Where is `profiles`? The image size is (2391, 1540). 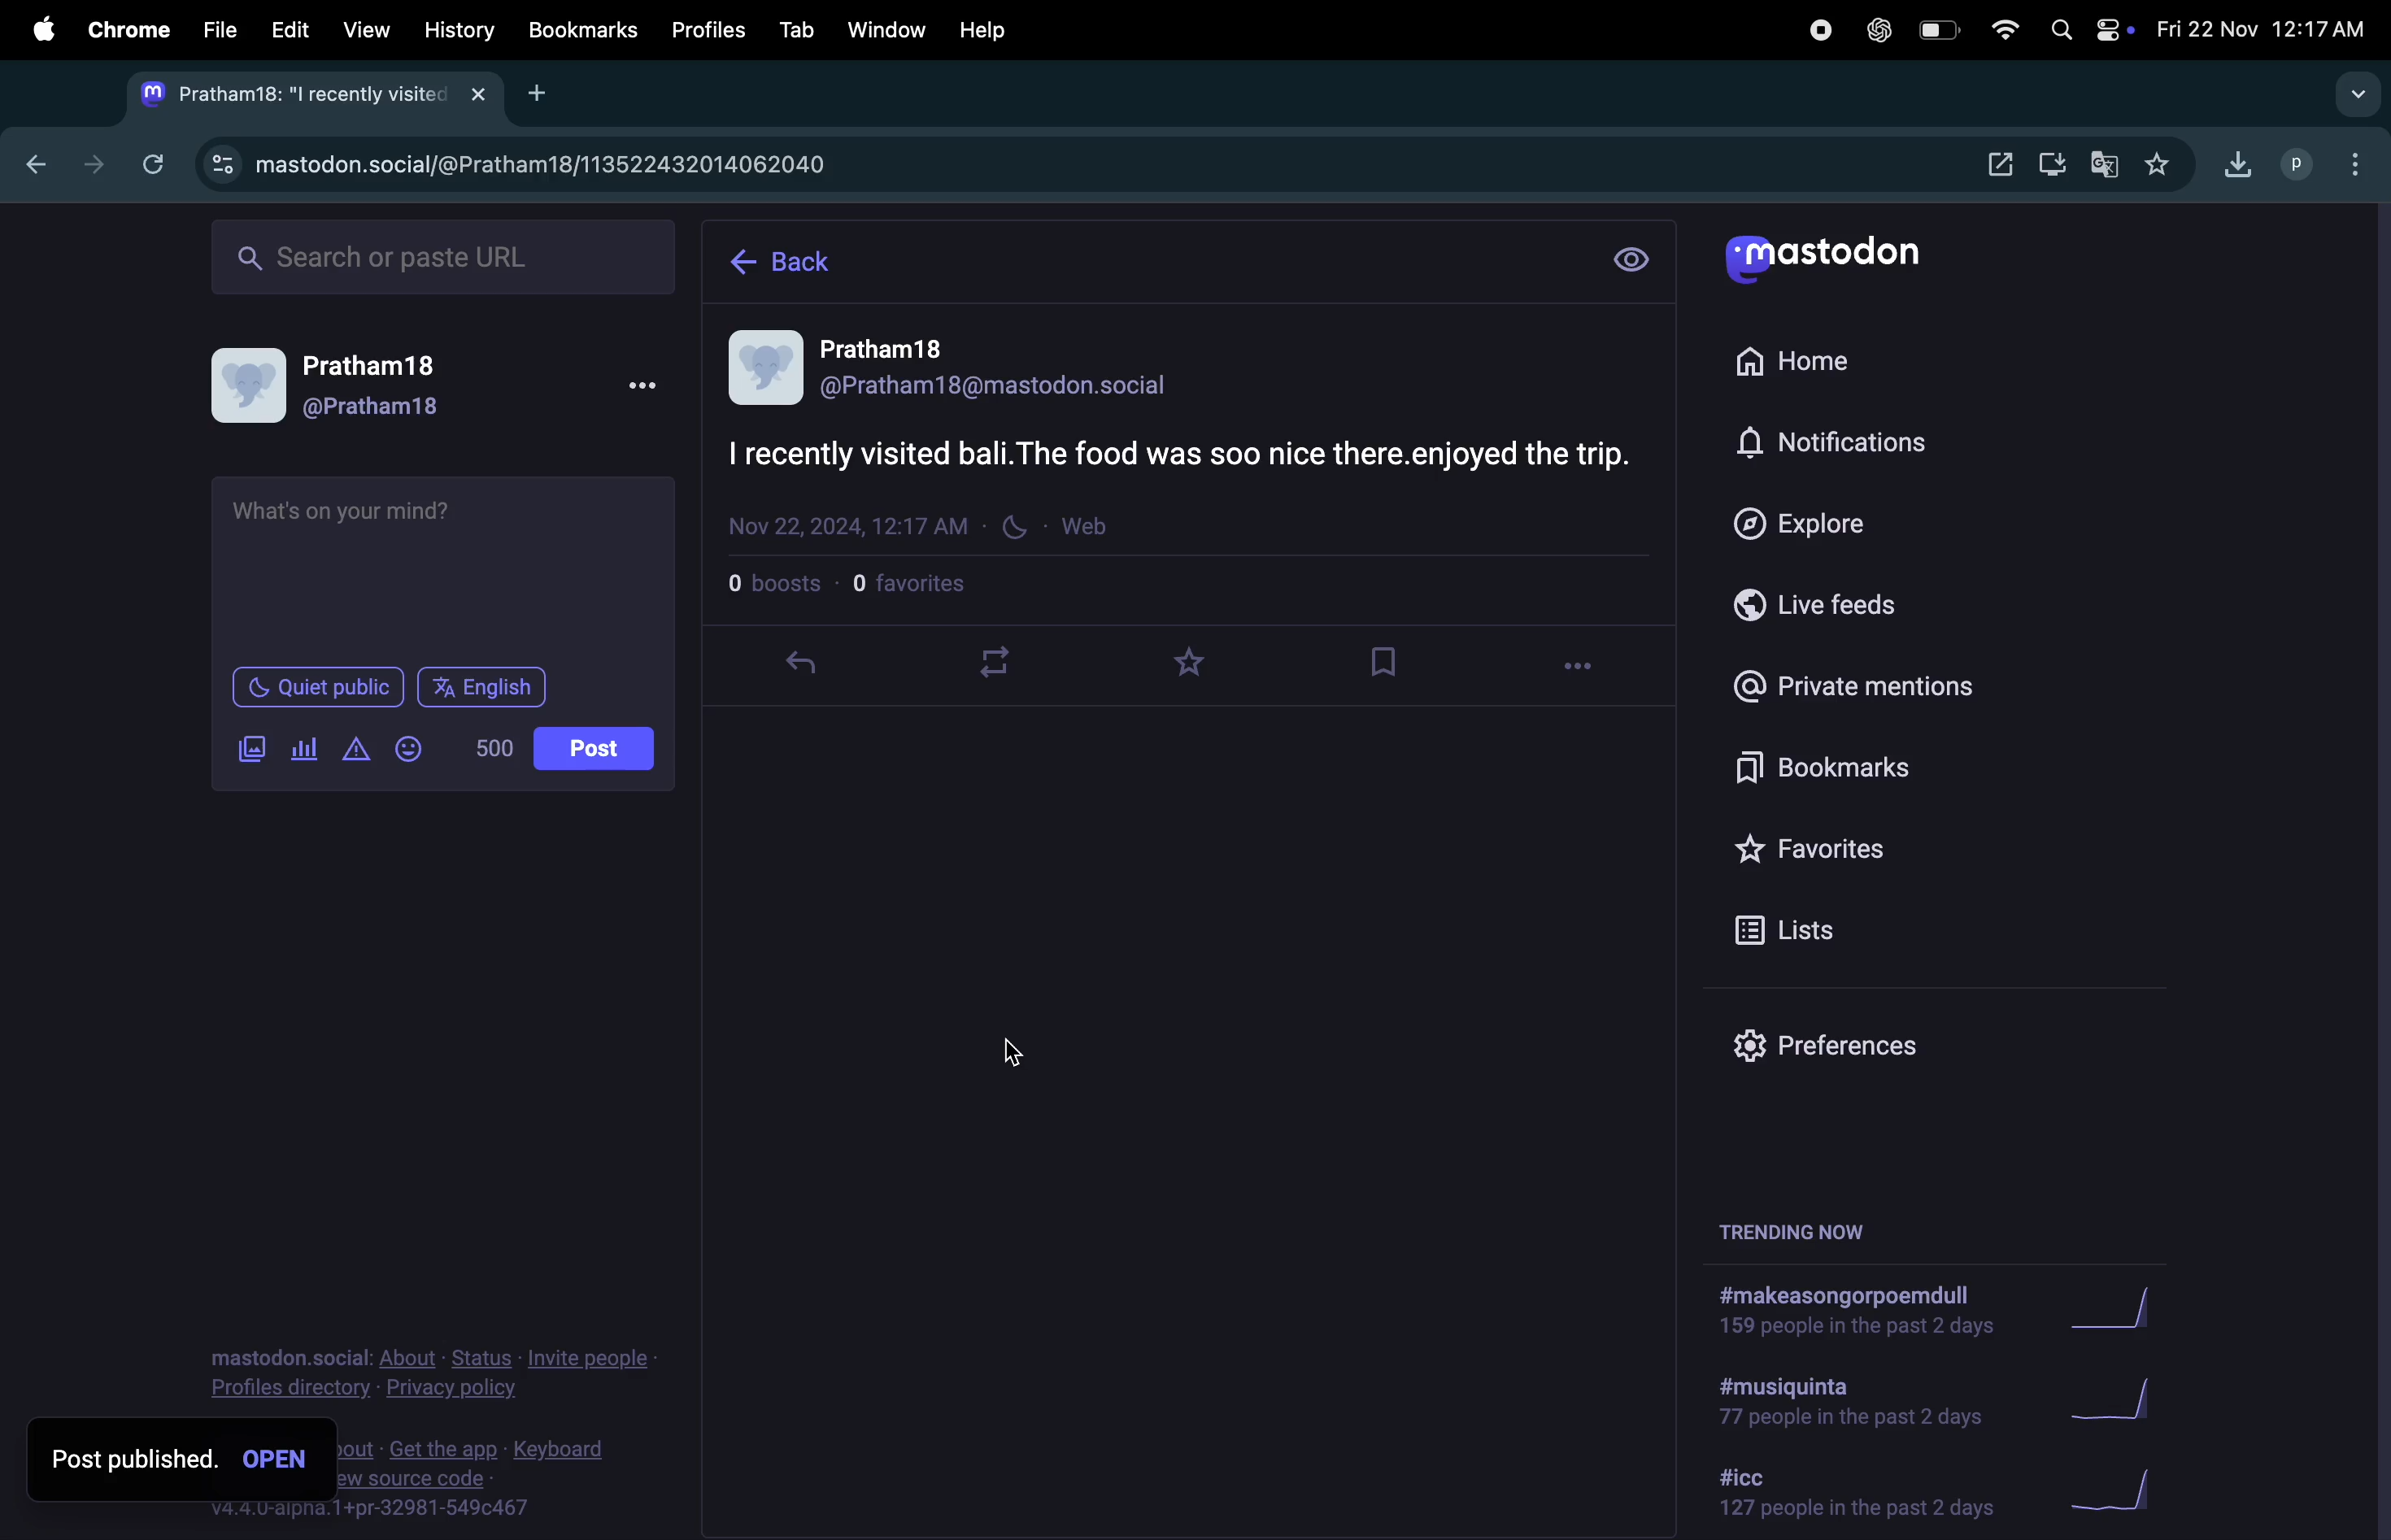 profiles is located at coordinates (707, 31).